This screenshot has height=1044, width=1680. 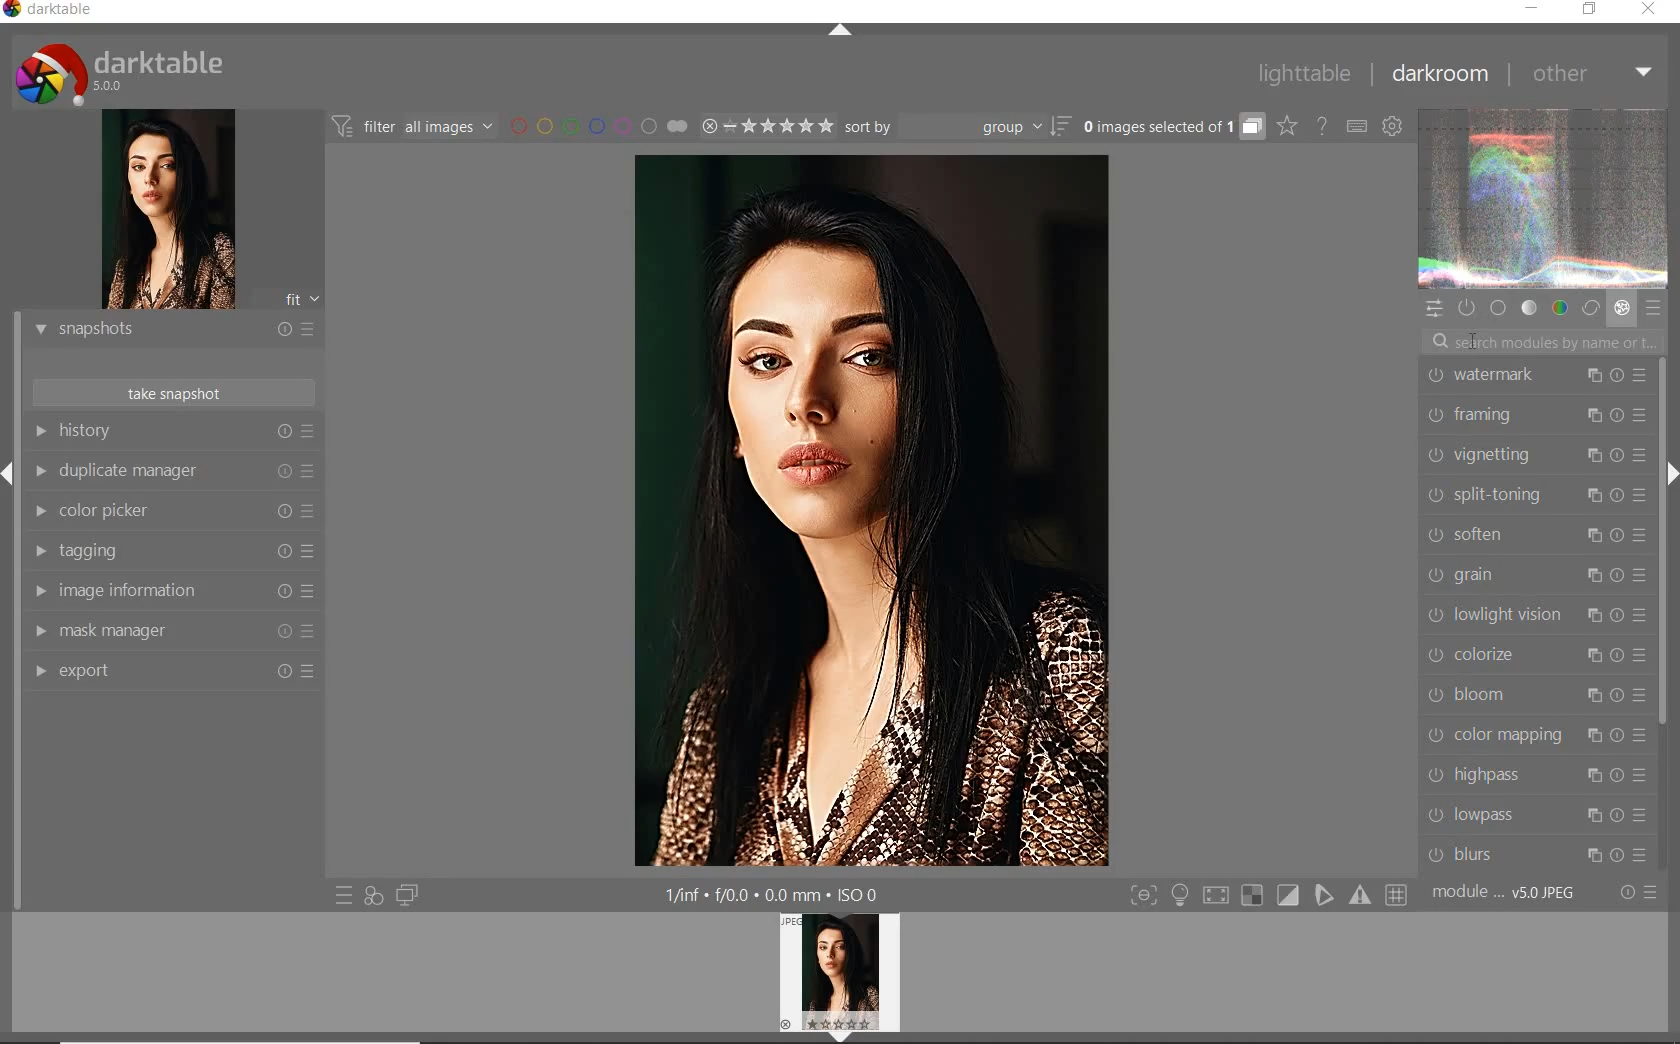 What do you see at coordinates (176, 474) in the screenshot?
I see `DUPLICATE MANAGER` at bounding box center [176, 474].